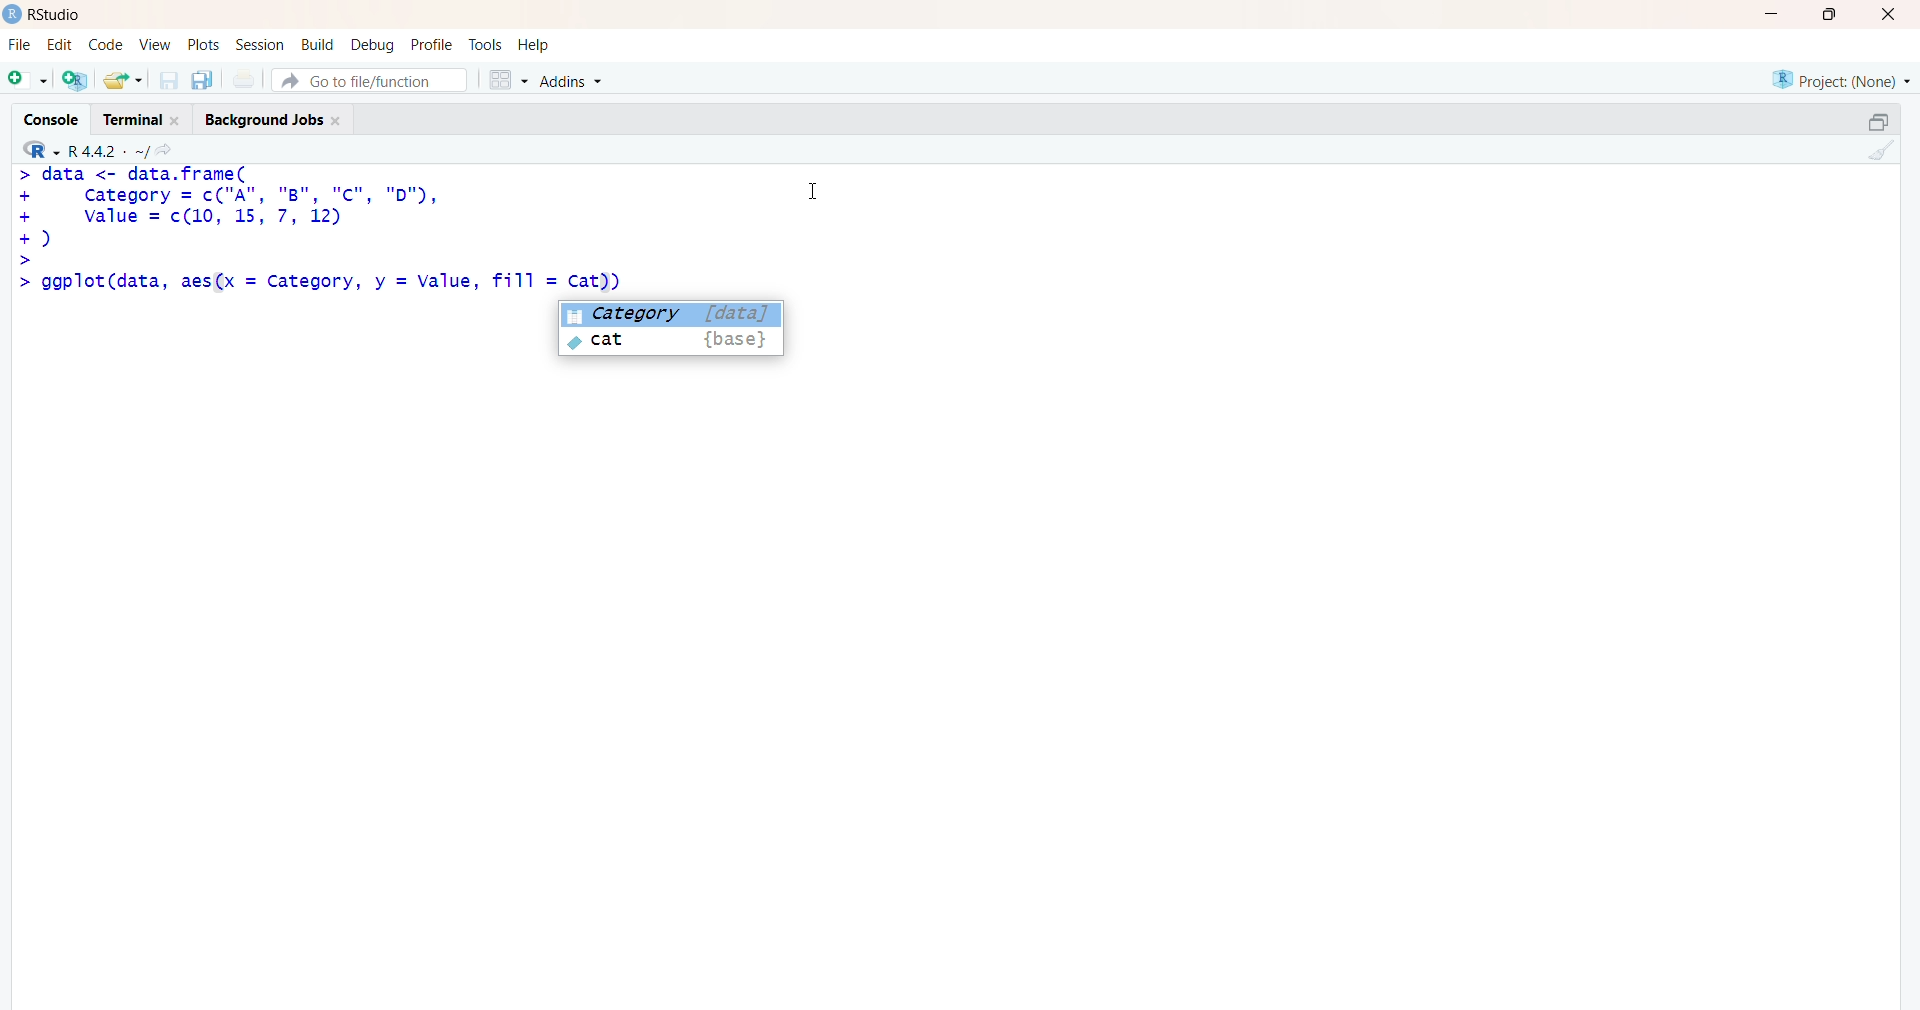 This screenshot has height=1010, width=1920. What do you see at coordinates (168, 80) in the screenshot?
I see `save current document` at bounding box center [168, 80].